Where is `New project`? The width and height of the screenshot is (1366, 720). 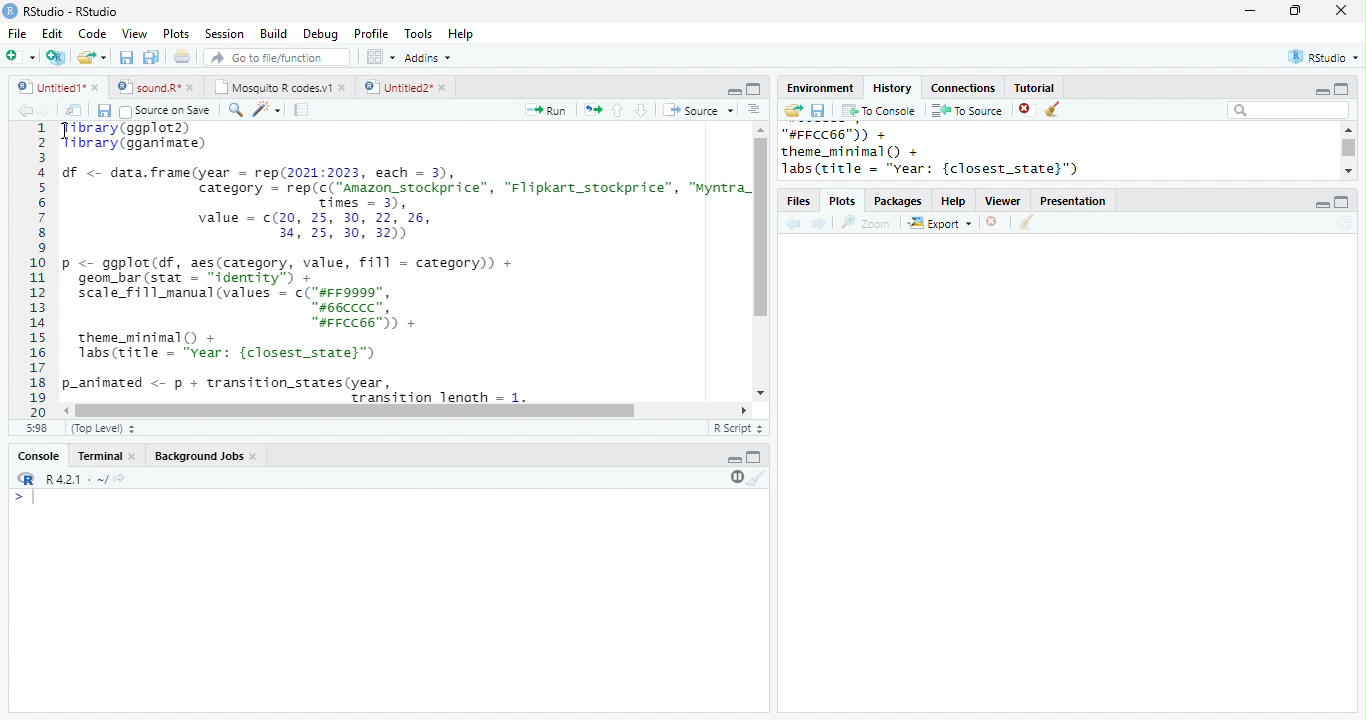 New project is located at coordinates (56, 58).